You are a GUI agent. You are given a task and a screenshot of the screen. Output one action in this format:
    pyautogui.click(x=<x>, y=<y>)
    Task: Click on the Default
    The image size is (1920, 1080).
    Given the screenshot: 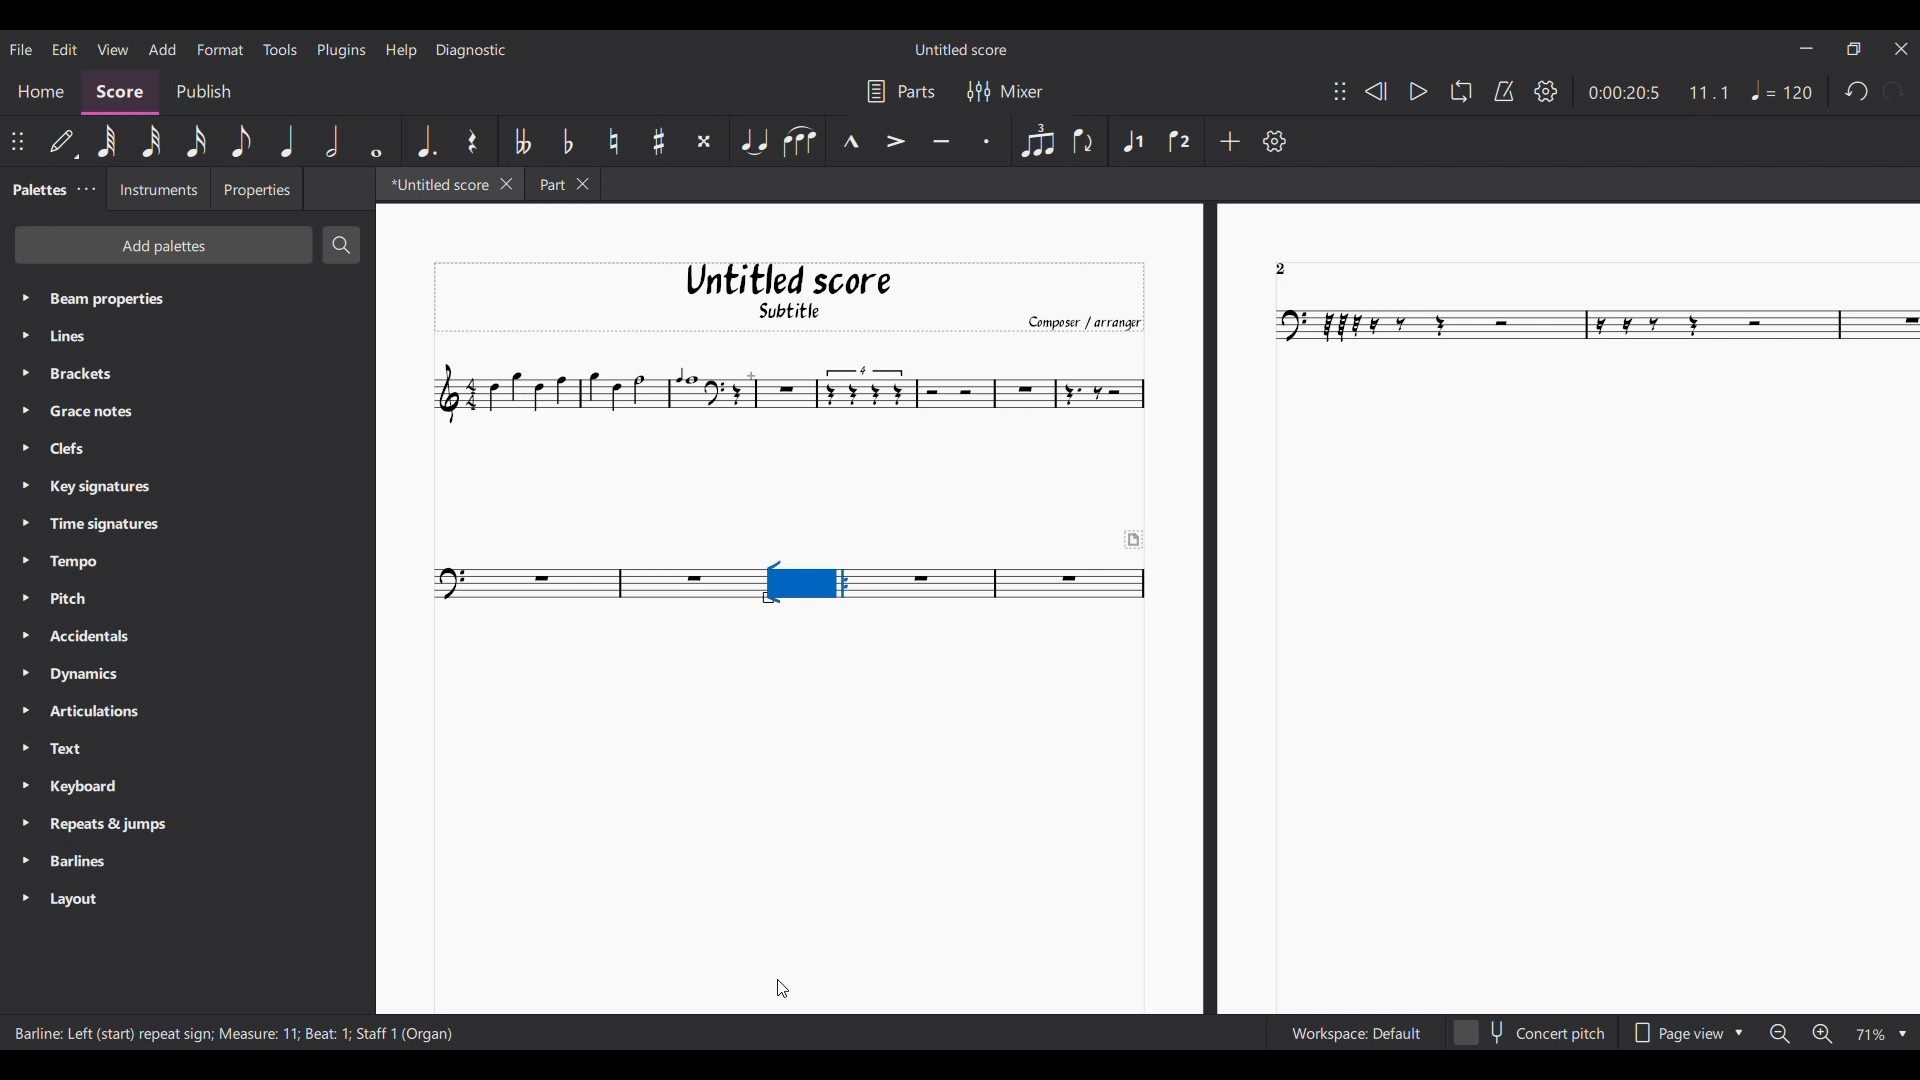 What is the action you would take?
    pyautogui.click(x=64, y=142)
    